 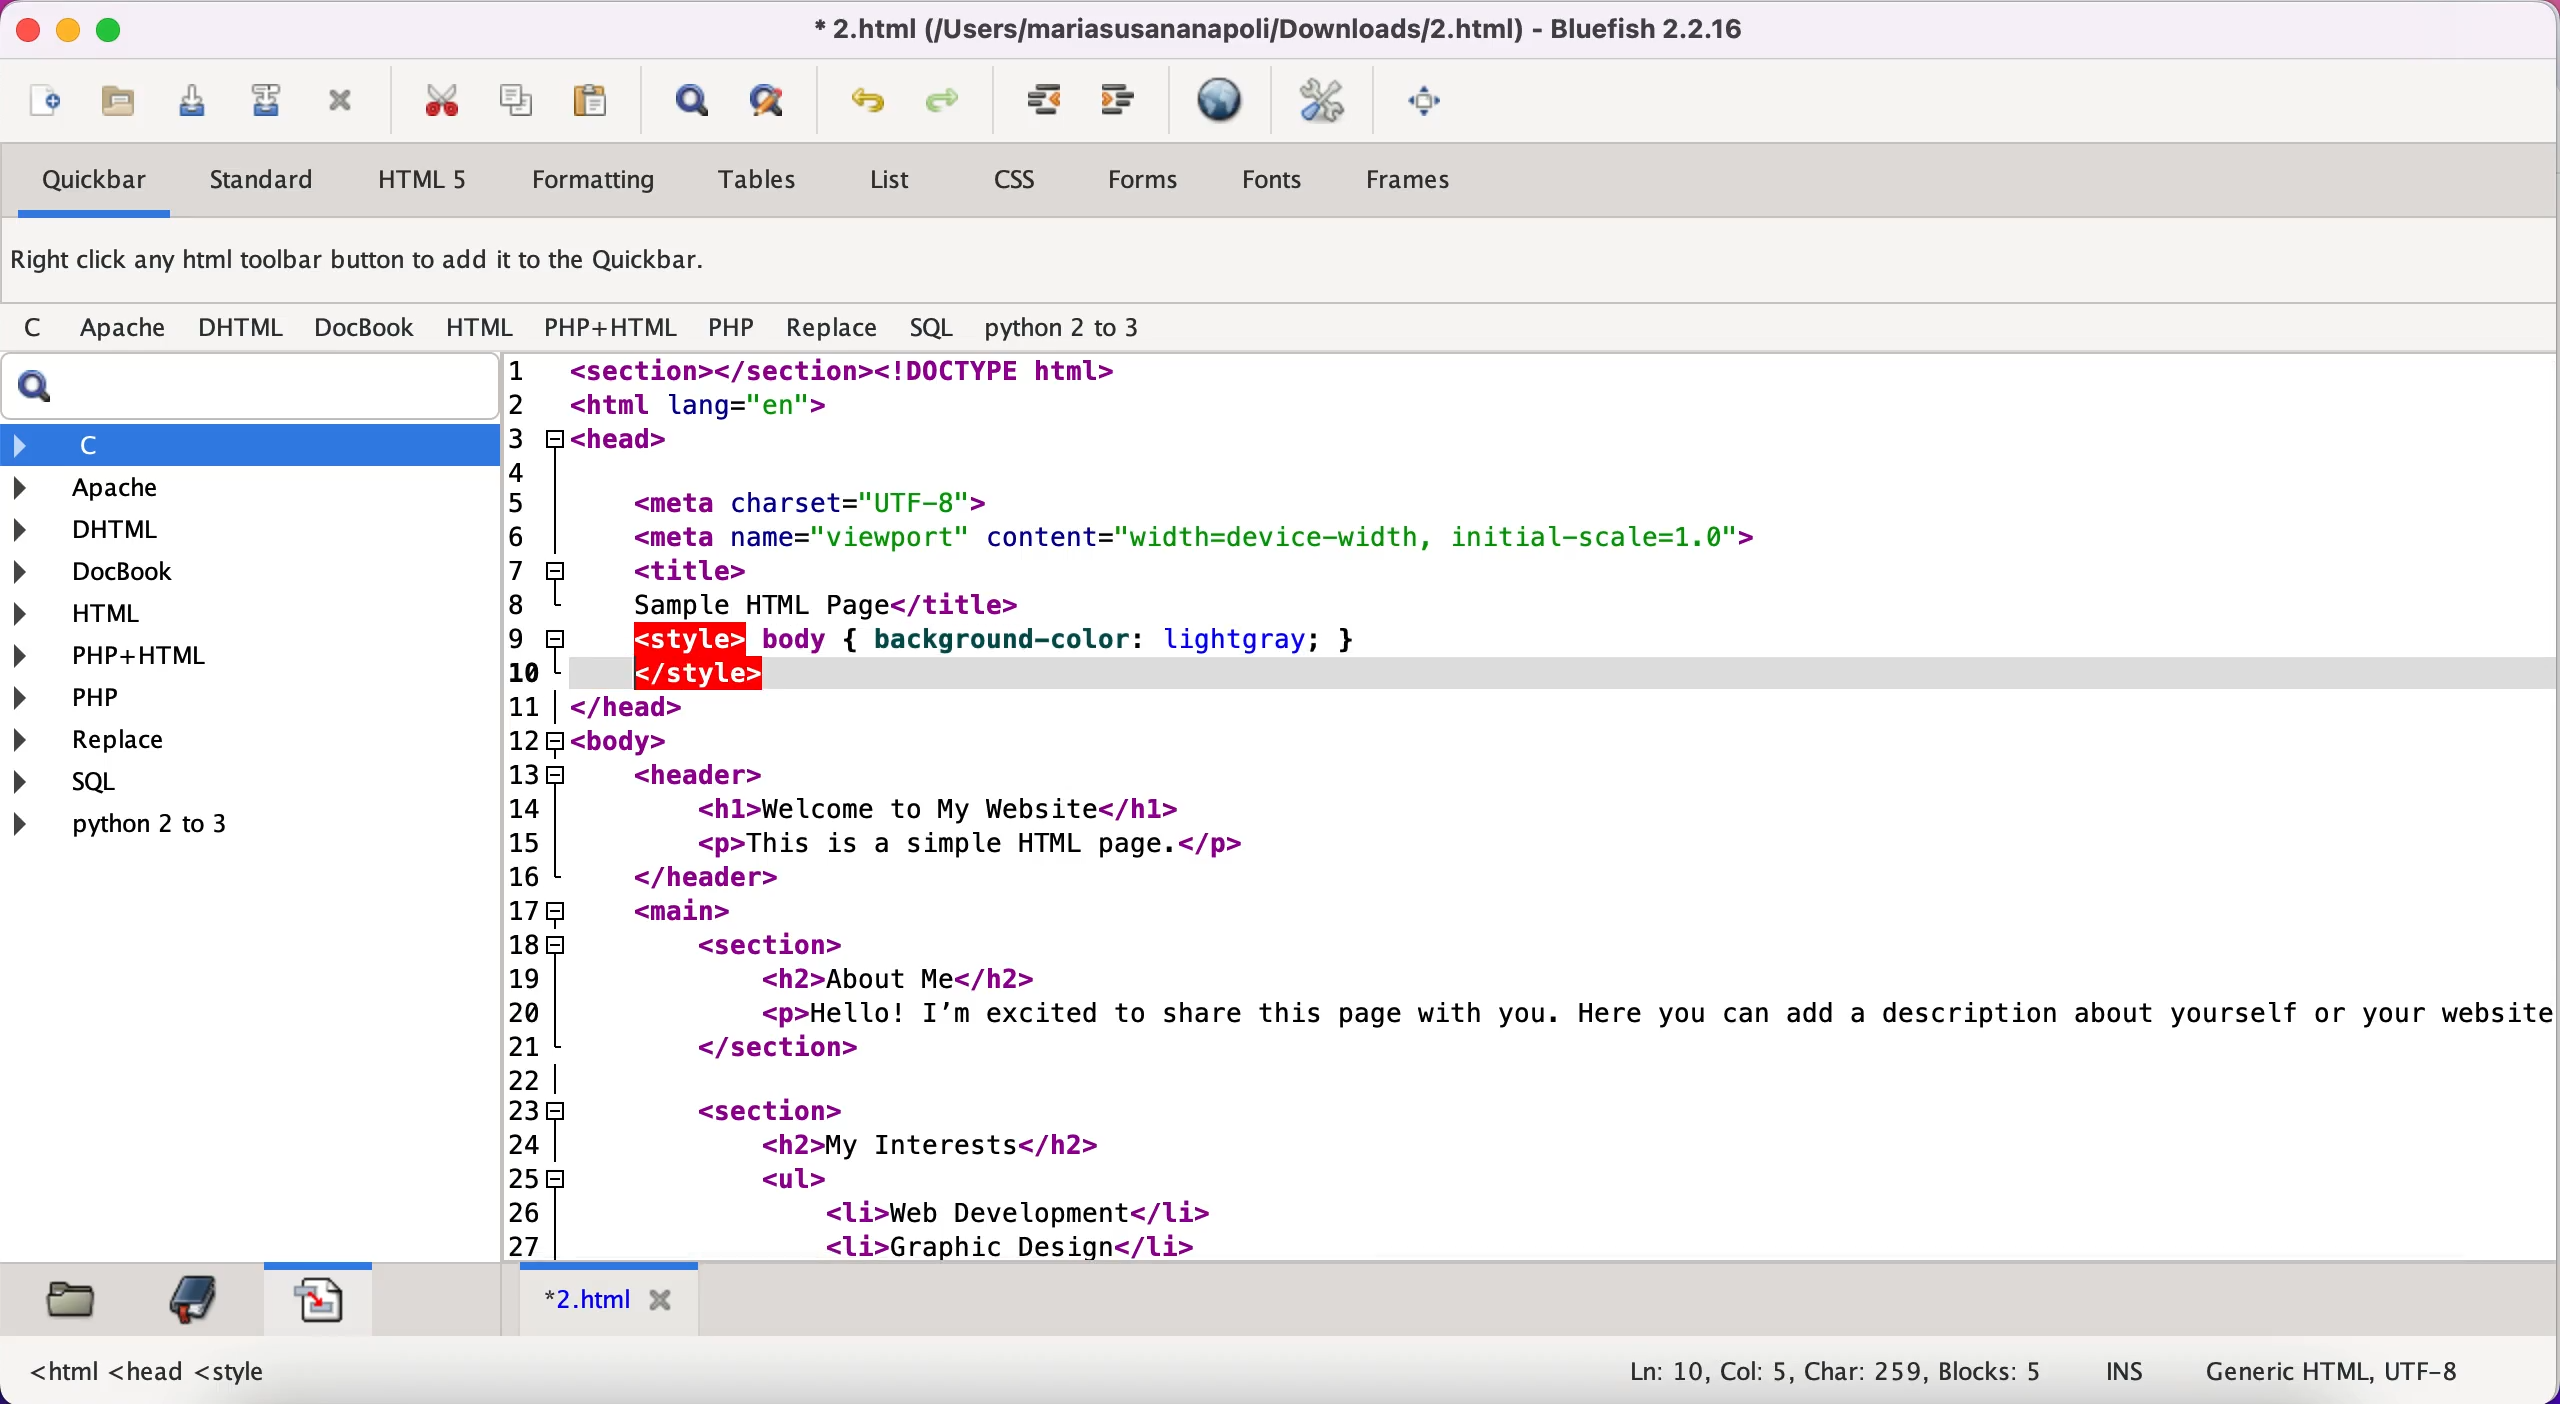 I want to click on css, so click(x=1018, y=182).